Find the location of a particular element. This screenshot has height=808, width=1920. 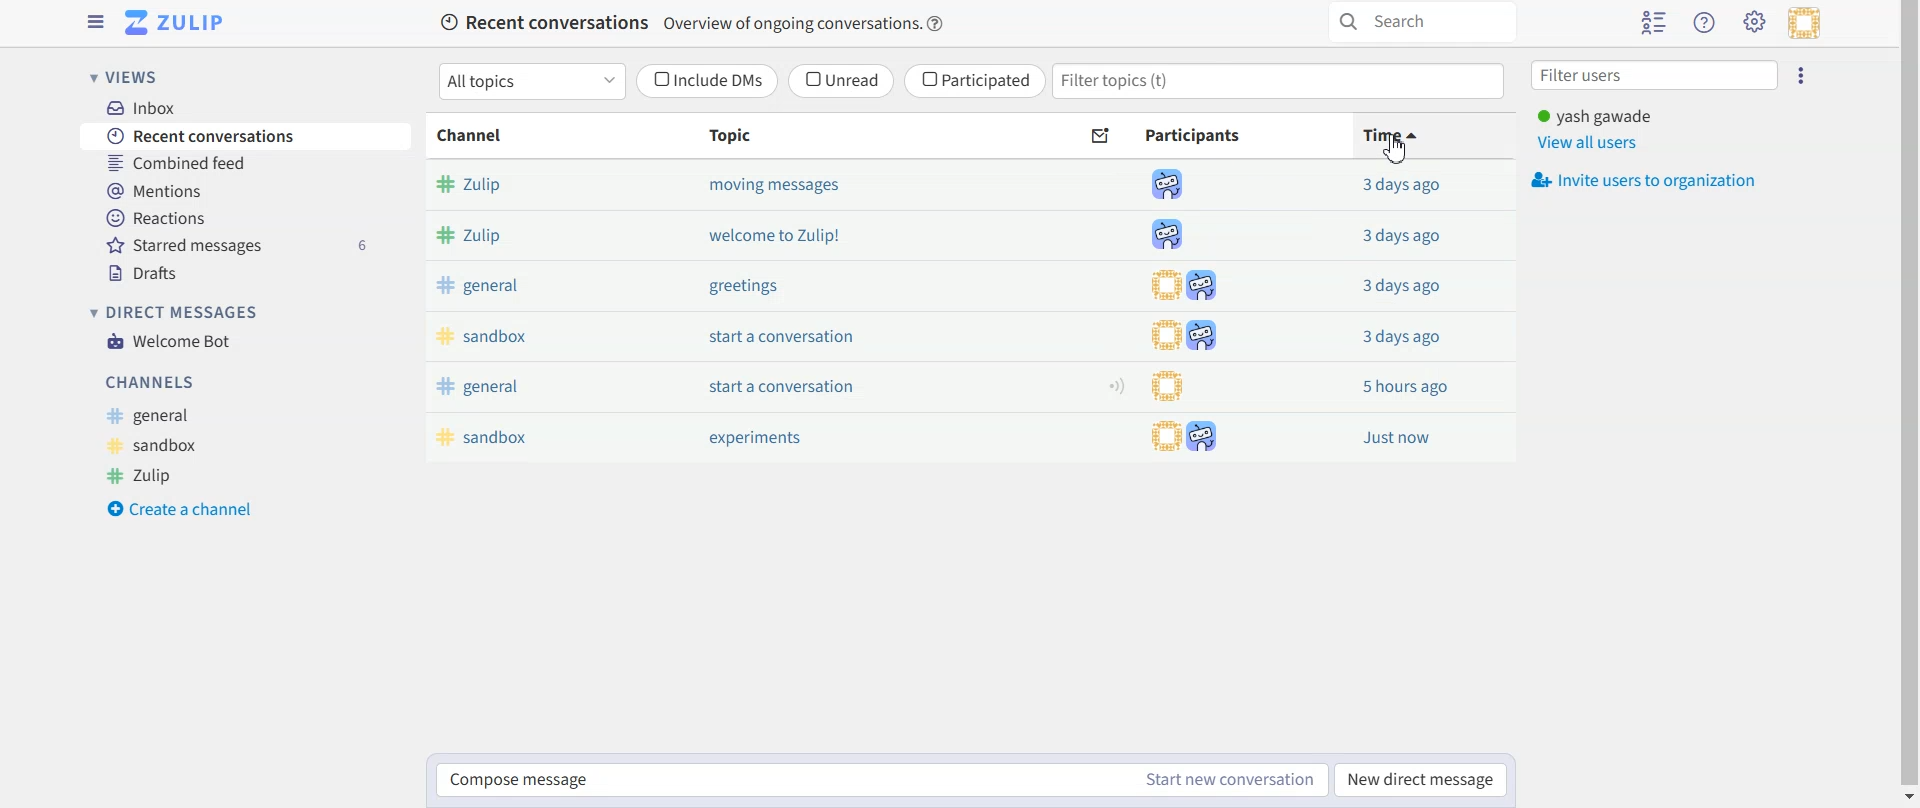

Filter topics (t) is located at coordinates (1280, 83).